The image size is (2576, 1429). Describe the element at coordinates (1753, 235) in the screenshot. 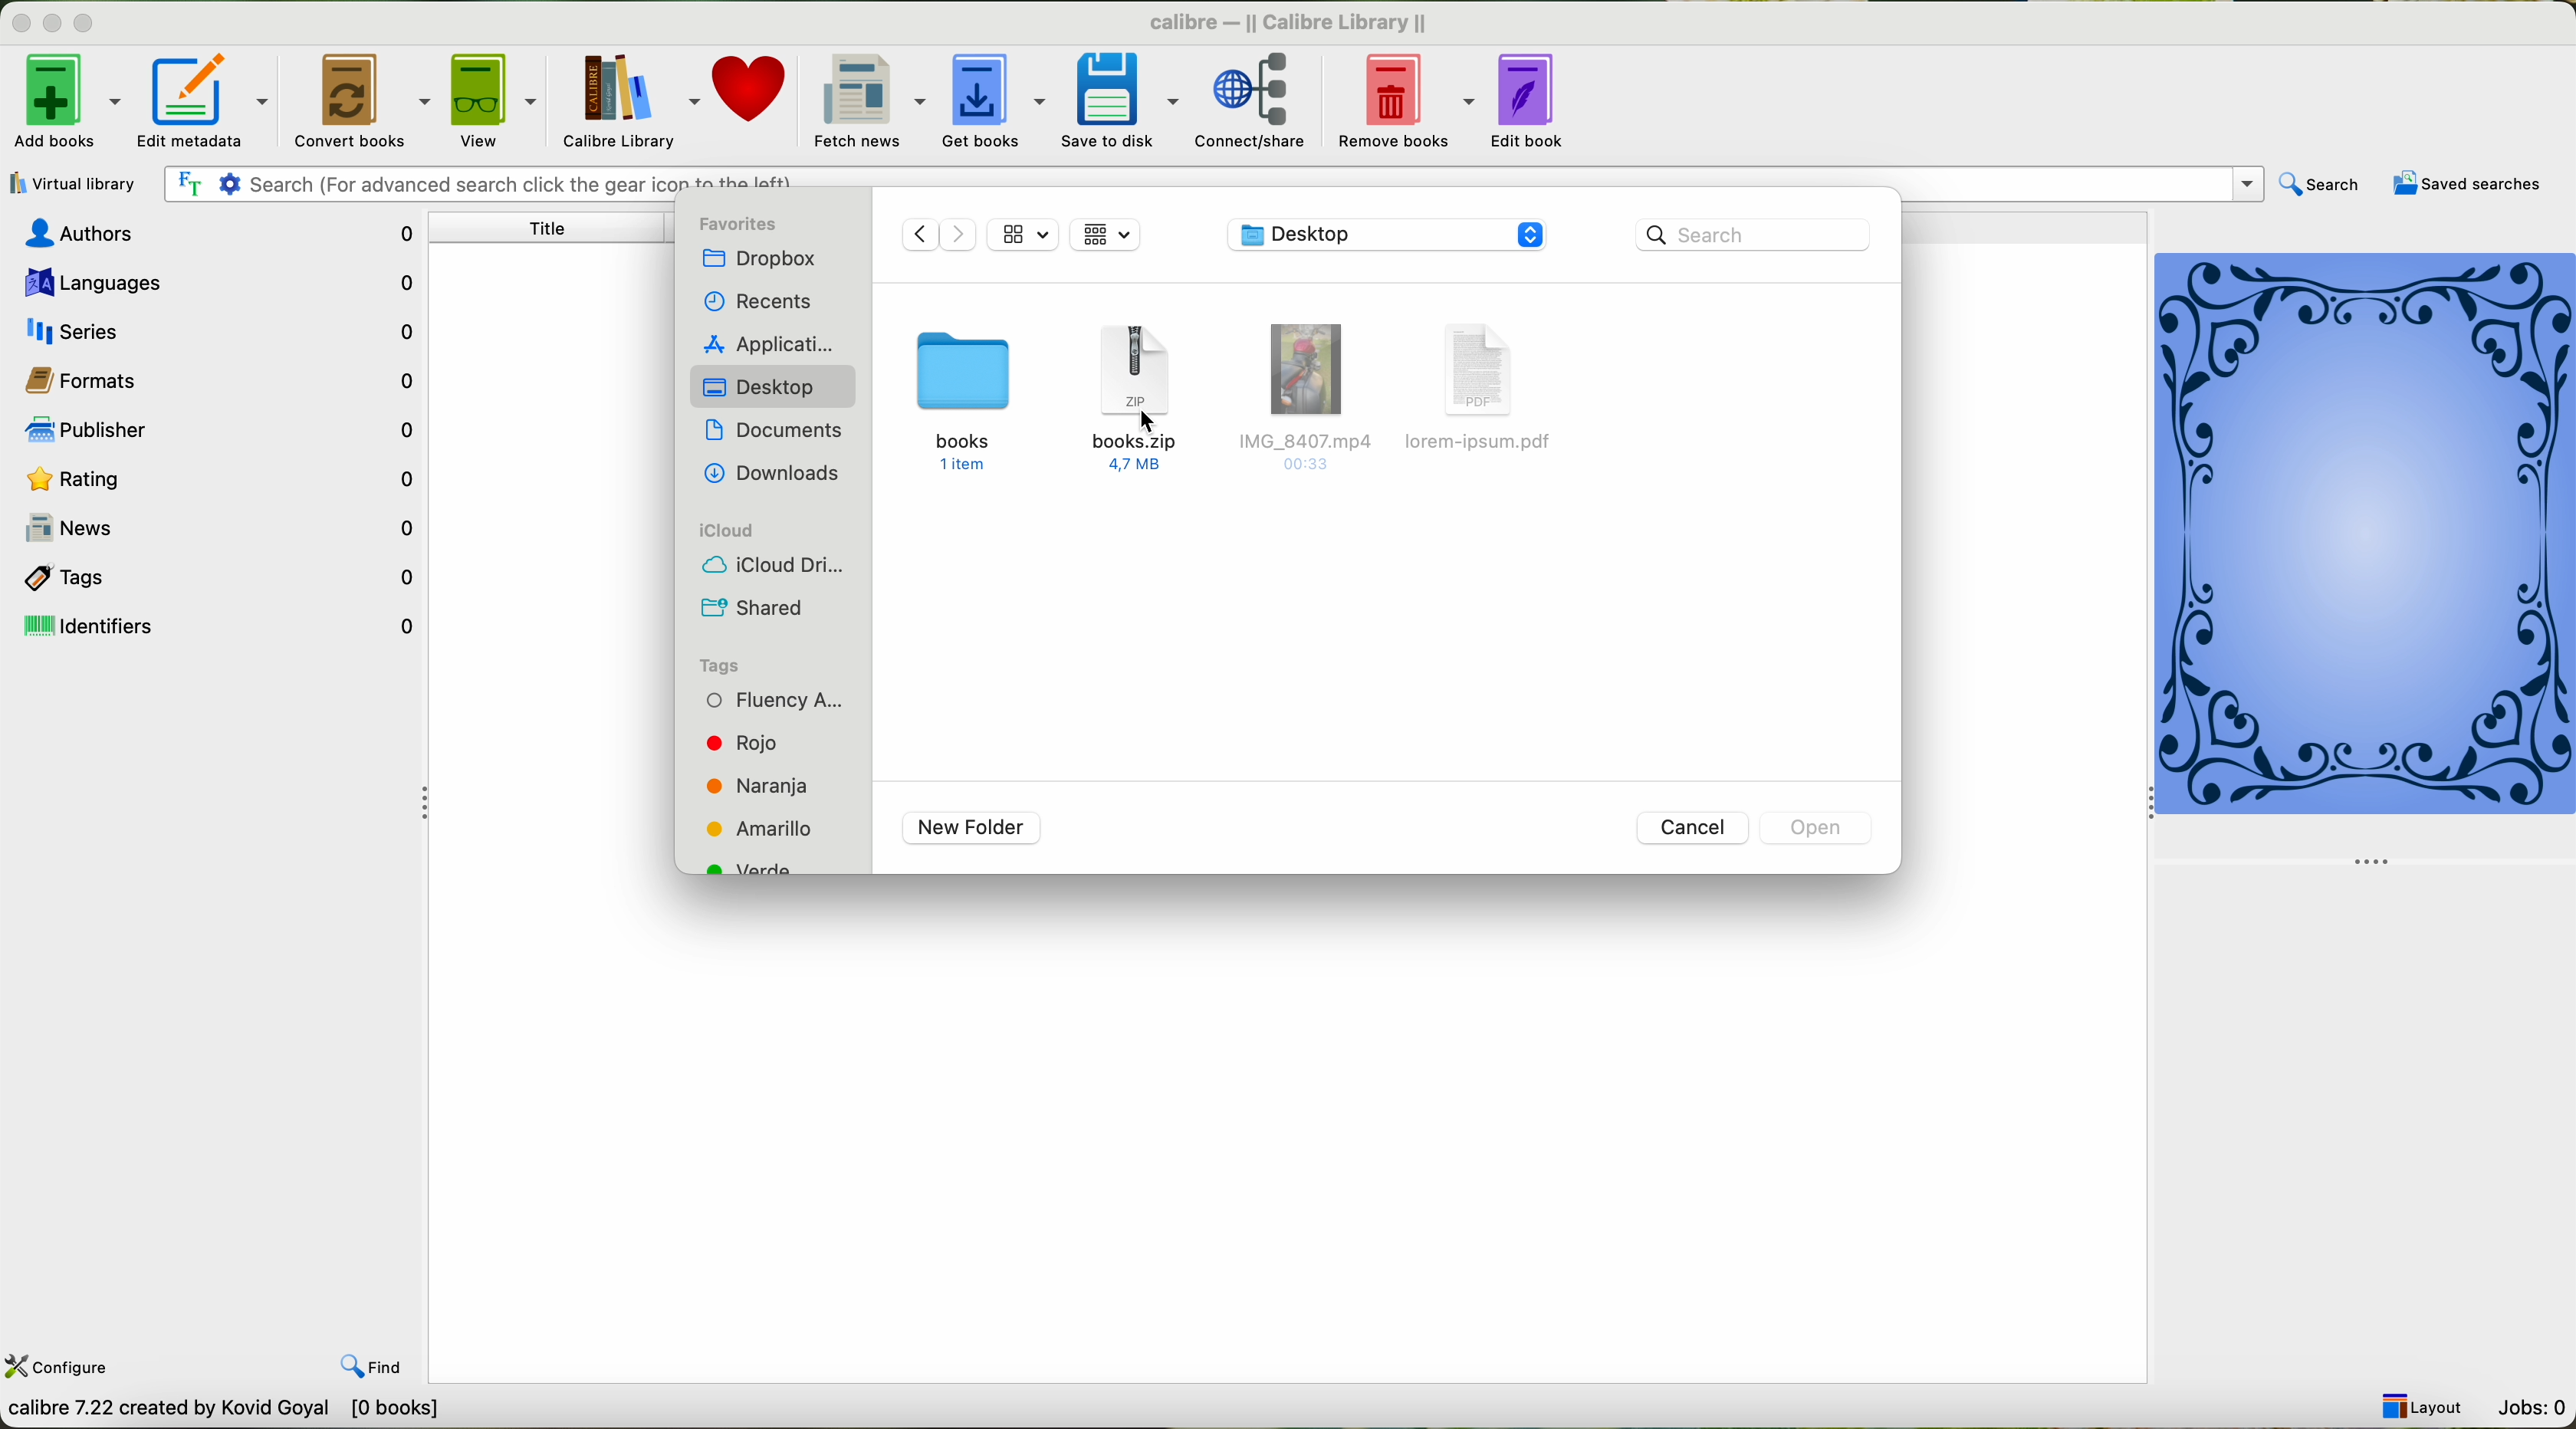

I see `search bar` at that location.